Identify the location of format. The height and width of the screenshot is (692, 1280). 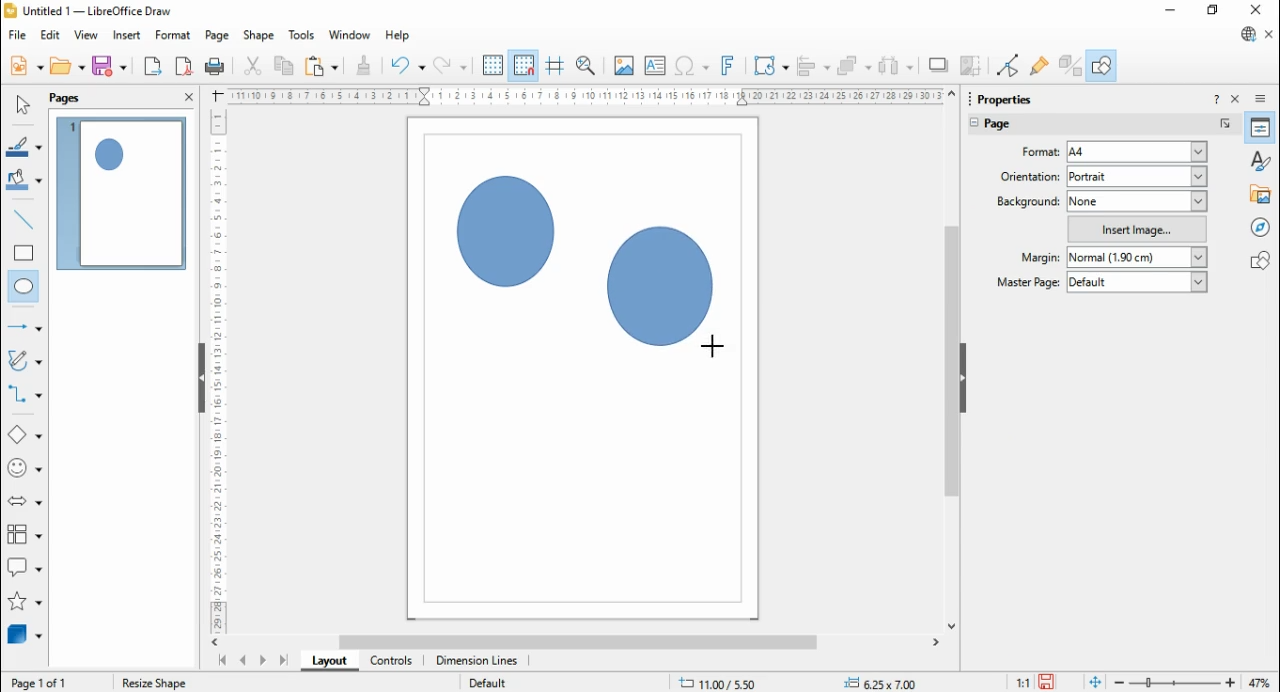
(174, 36).